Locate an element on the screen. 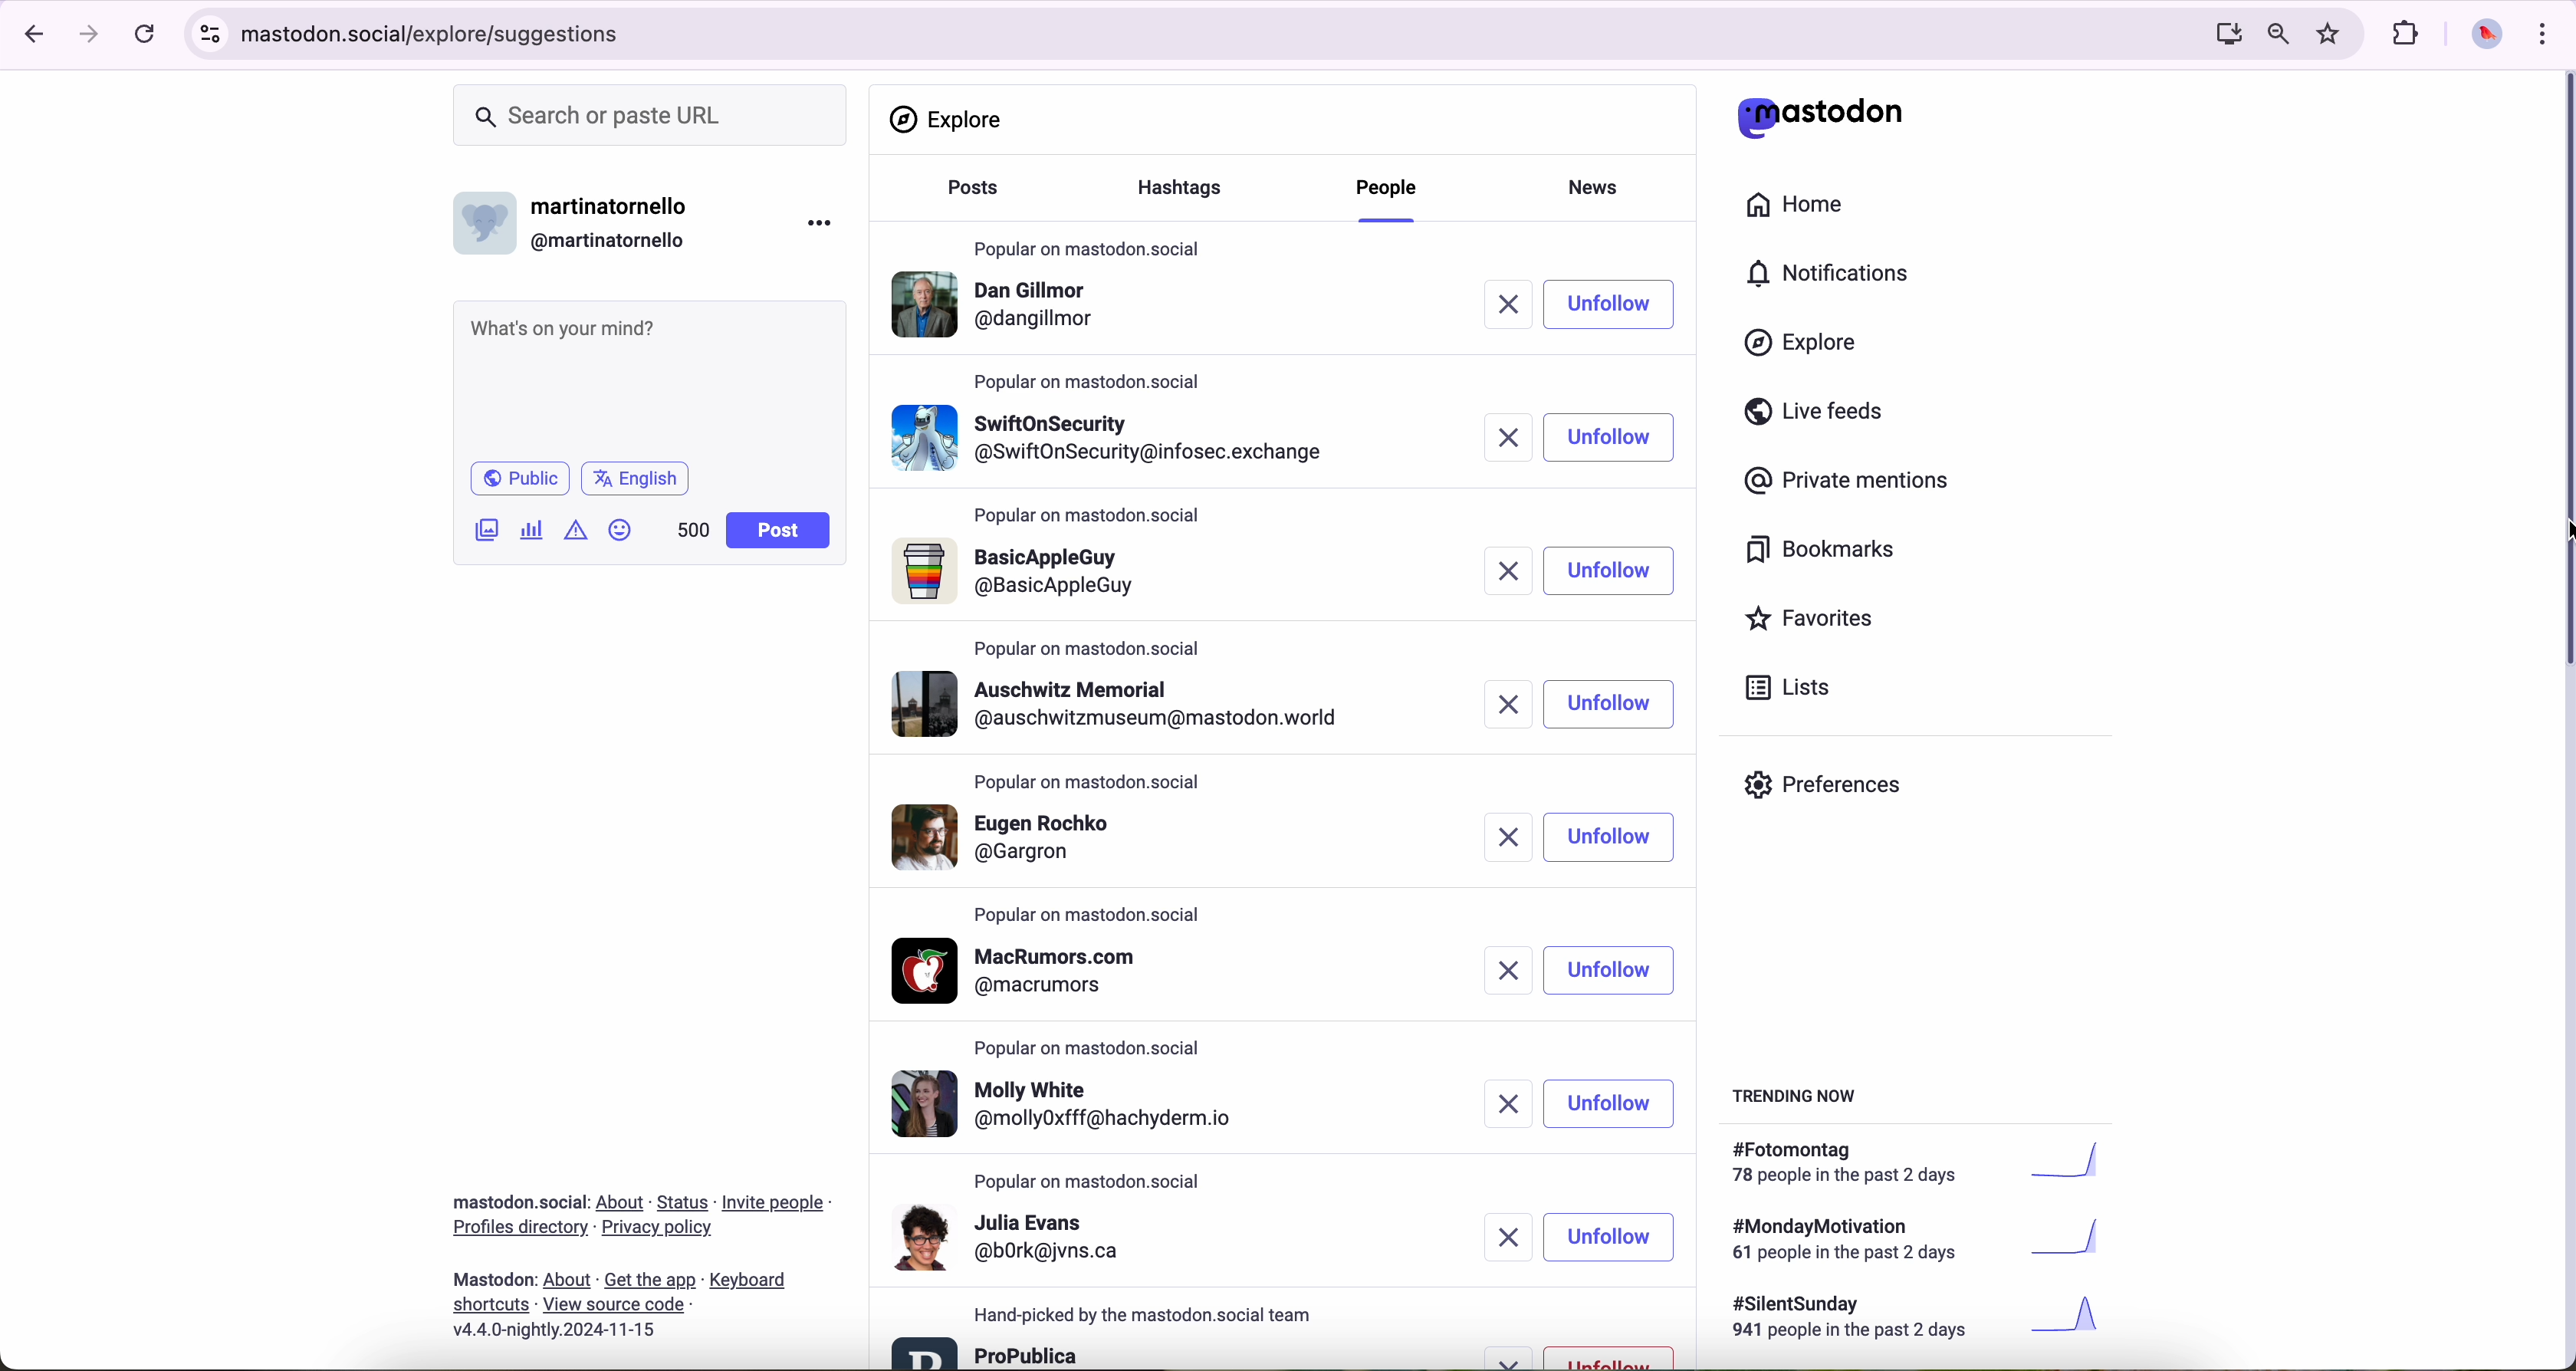 Image resolution: width=2576 pixels, height=1371 pixels. profile is located at coordinates (1029, 971).